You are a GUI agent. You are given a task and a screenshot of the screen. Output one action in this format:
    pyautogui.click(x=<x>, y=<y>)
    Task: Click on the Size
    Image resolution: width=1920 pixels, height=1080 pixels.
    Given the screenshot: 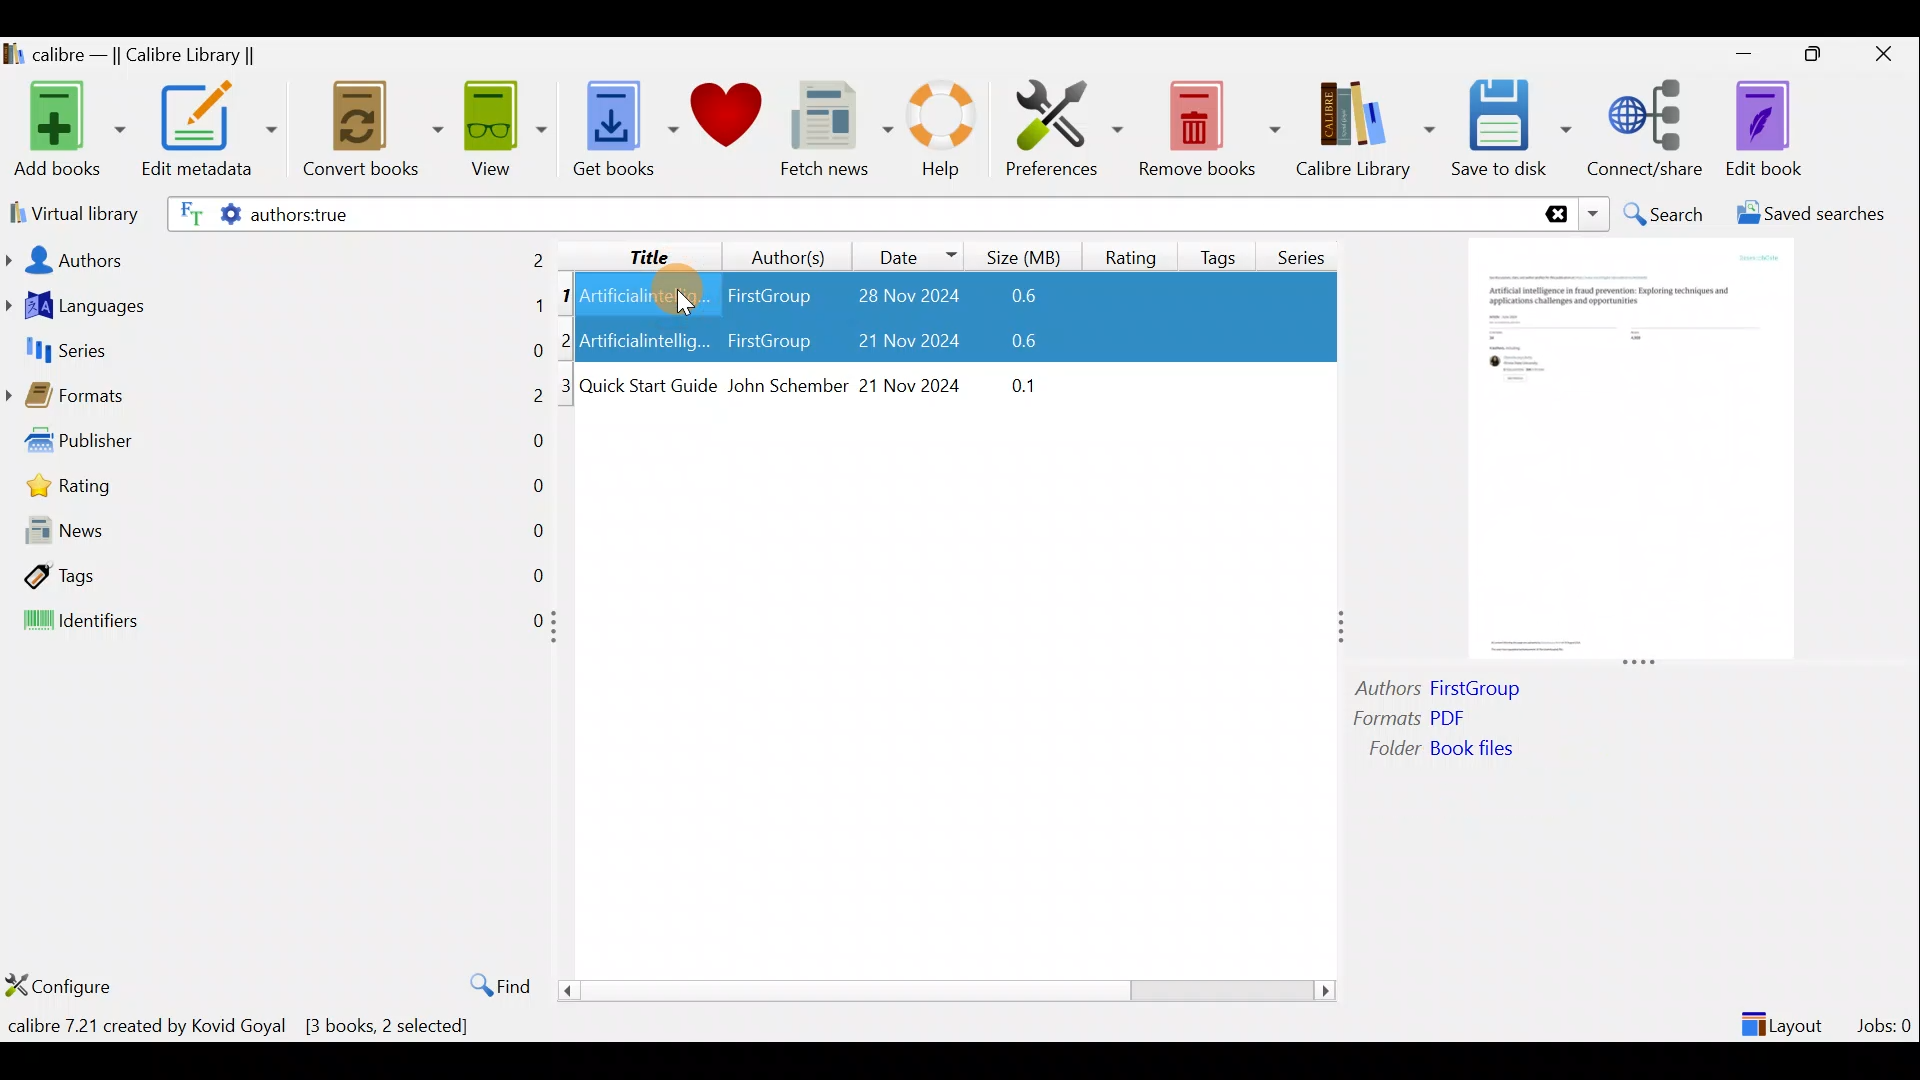 What is the action you would take?
    pyautogui.click(x=1028, y=254)
    